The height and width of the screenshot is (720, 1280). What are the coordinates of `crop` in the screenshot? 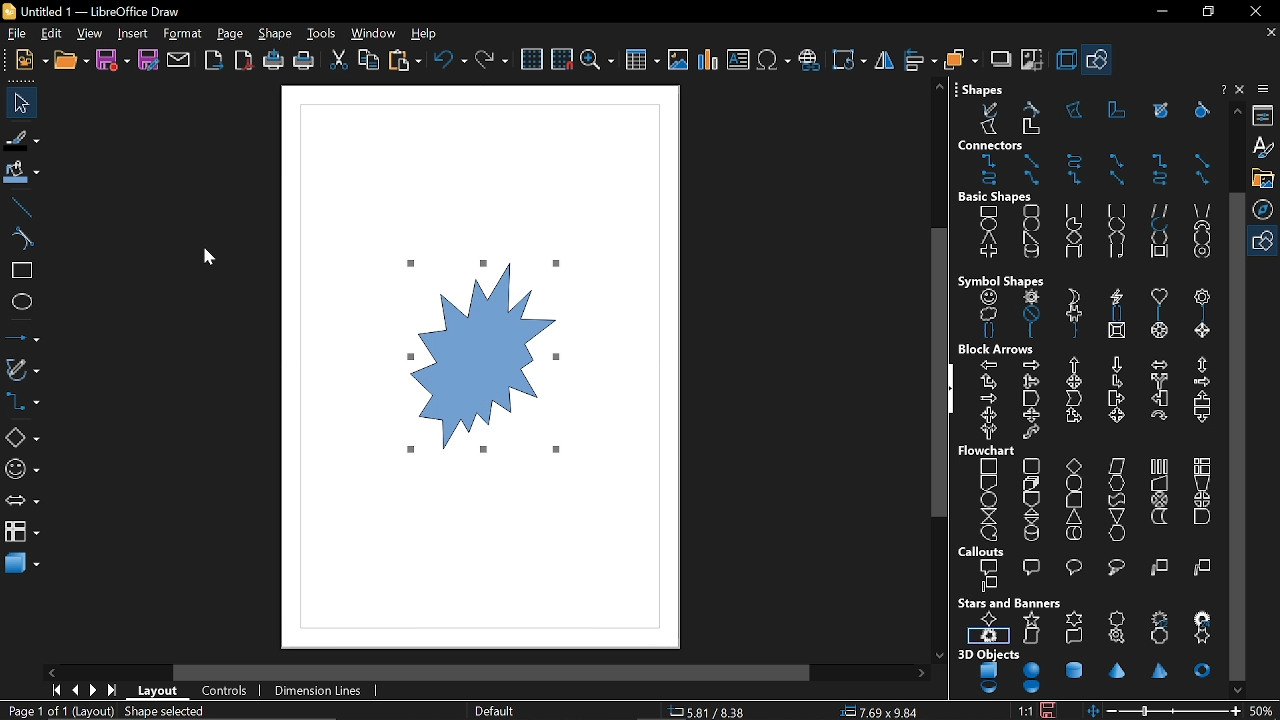 It's located at (1034, 63).